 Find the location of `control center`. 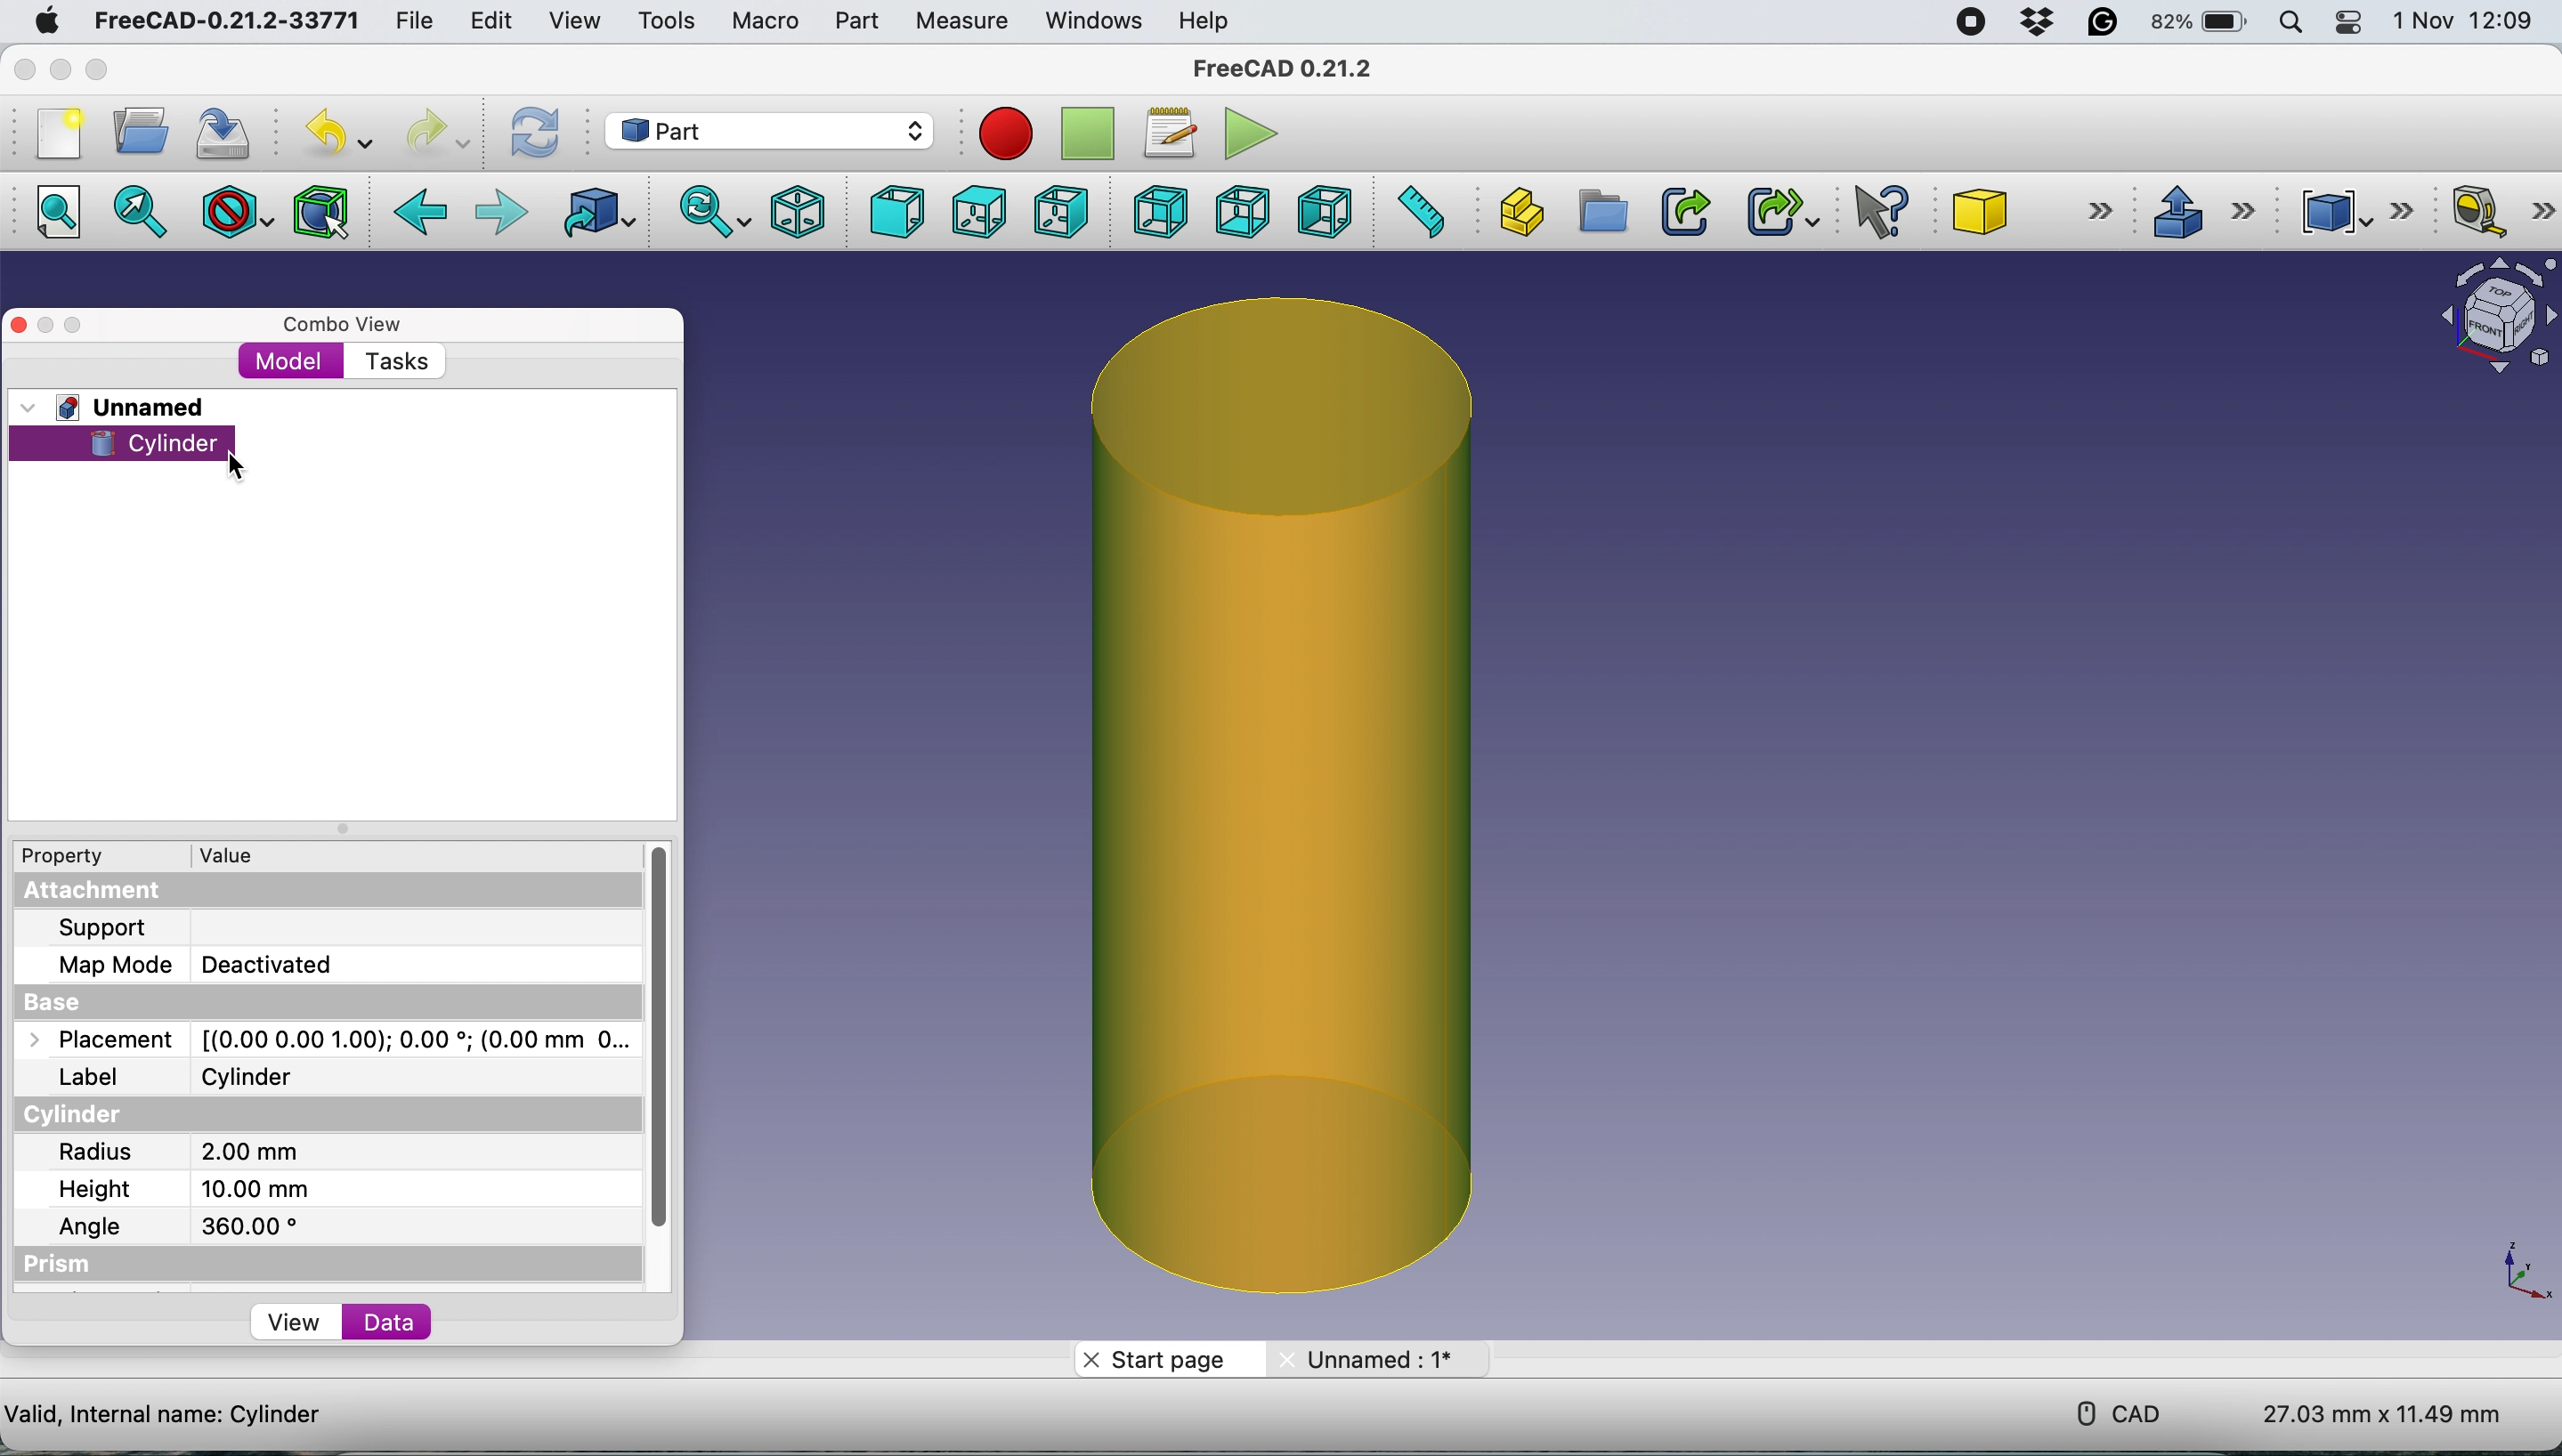

control center is located at coordinates (2353, 26).